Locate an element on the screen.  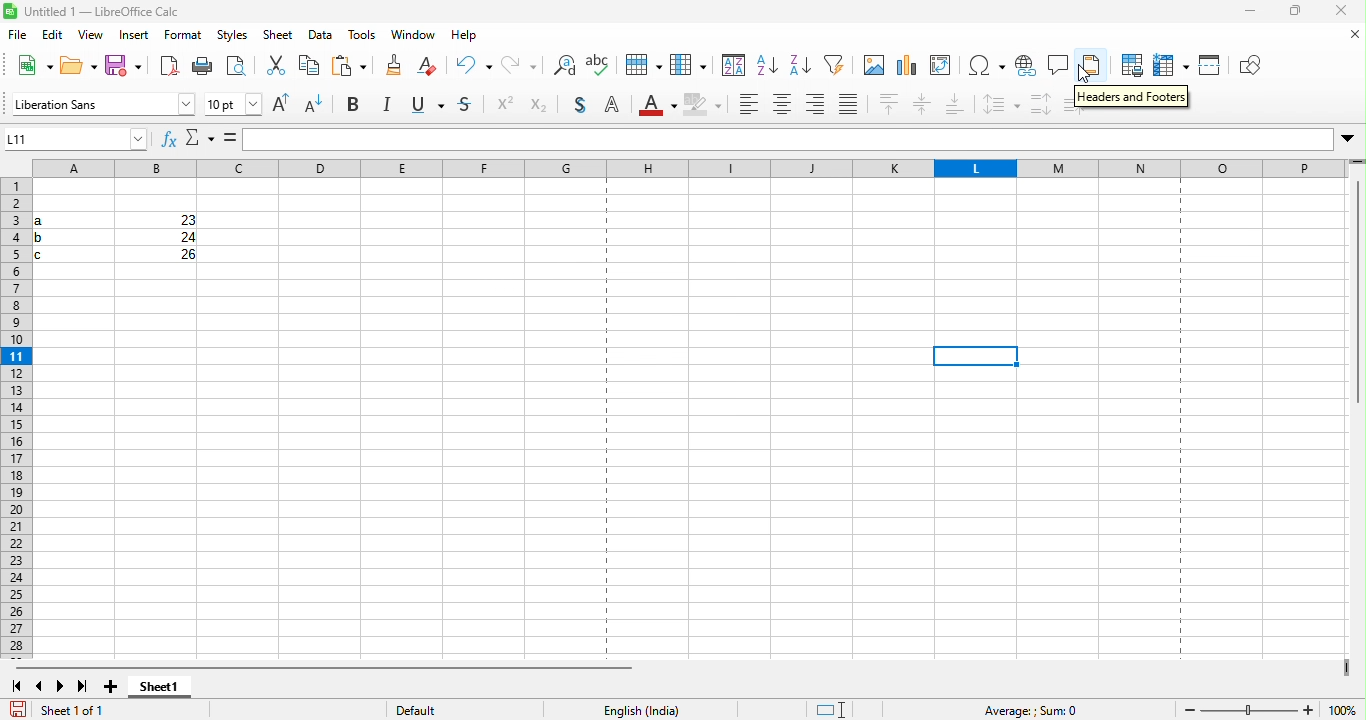
clear direct formatting is located at coordinates (392, 65).